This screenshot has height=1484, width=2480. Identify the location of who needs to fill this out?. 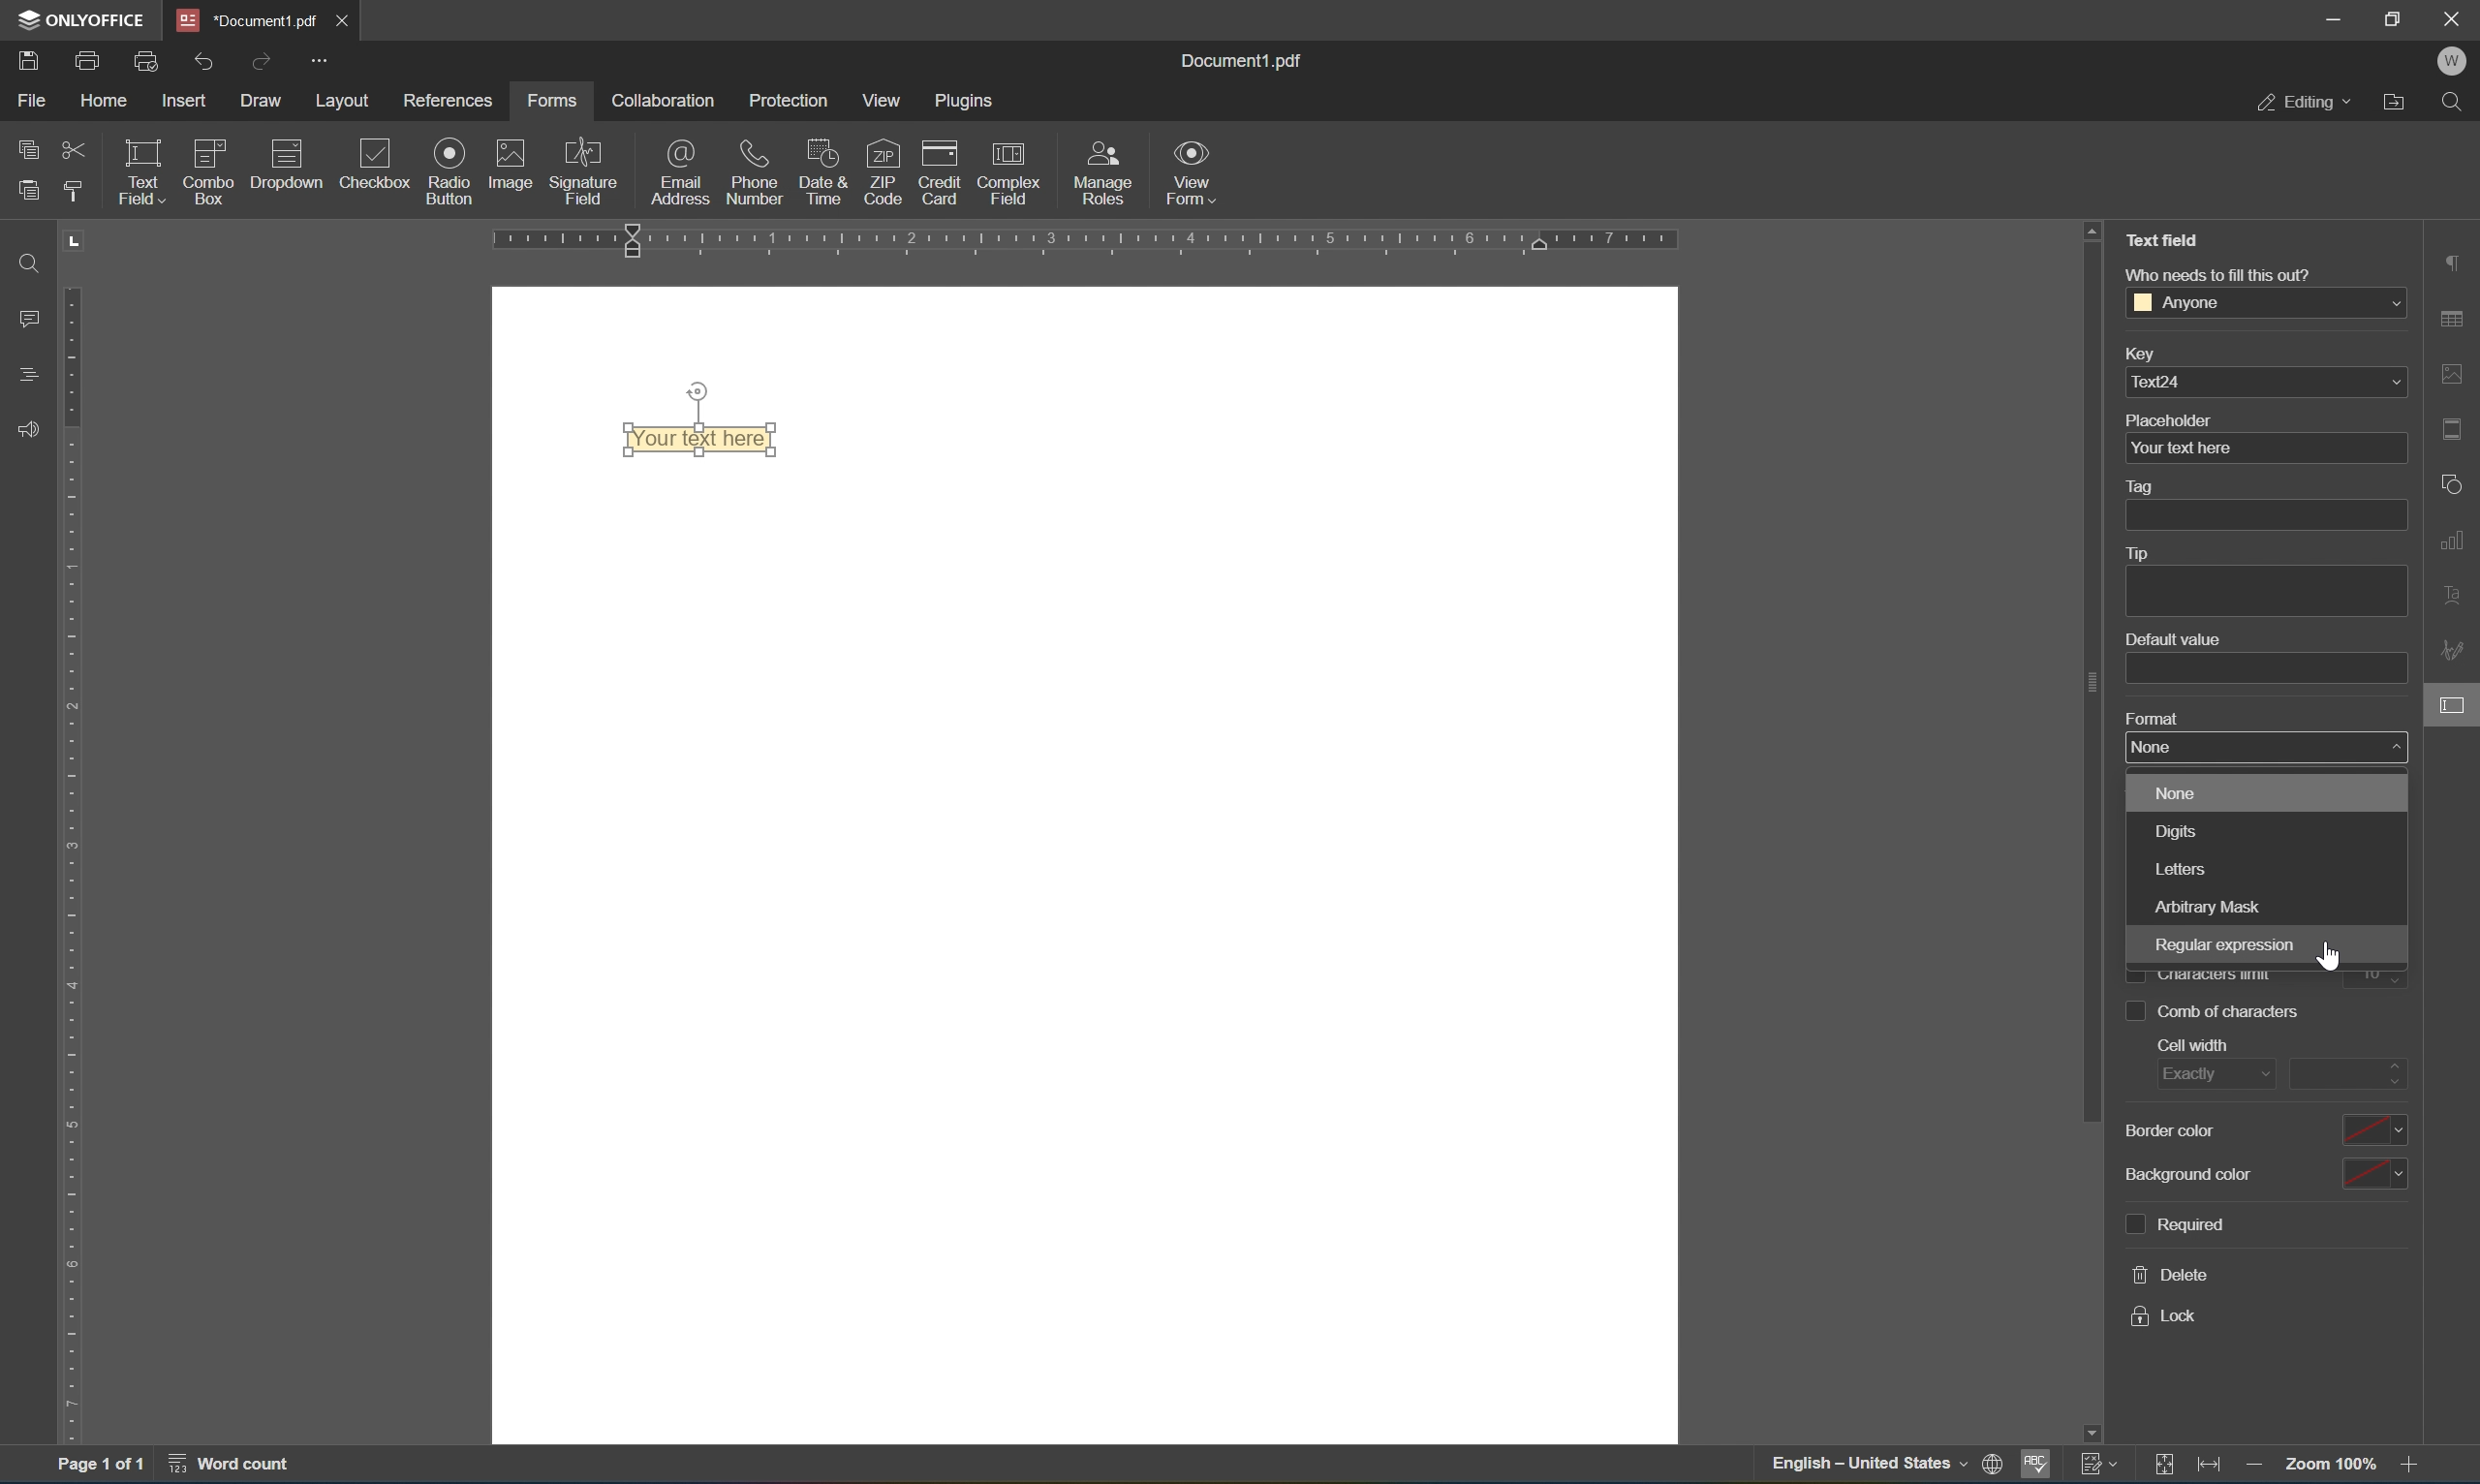
(2217, 274).